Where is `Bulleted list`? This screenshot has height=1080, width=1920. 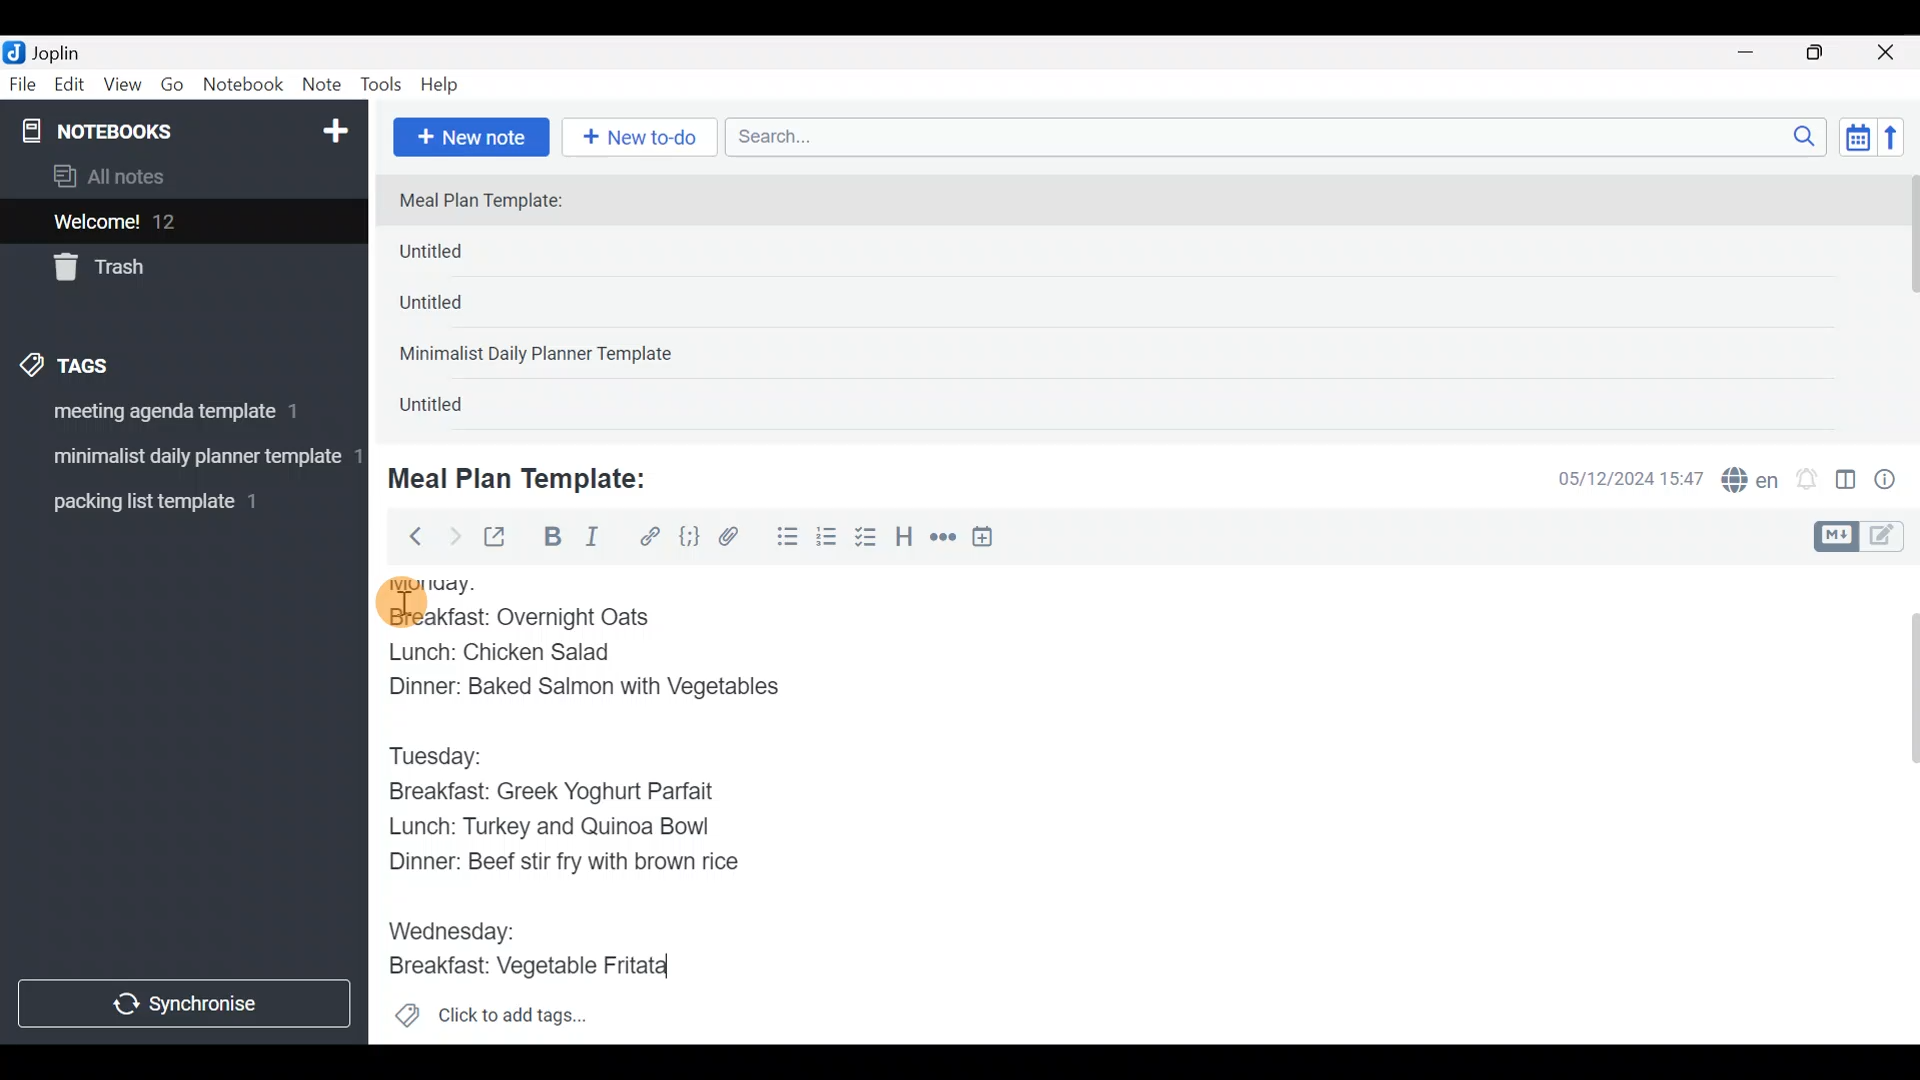
Bulleted list is located at coordinates (783, 538).